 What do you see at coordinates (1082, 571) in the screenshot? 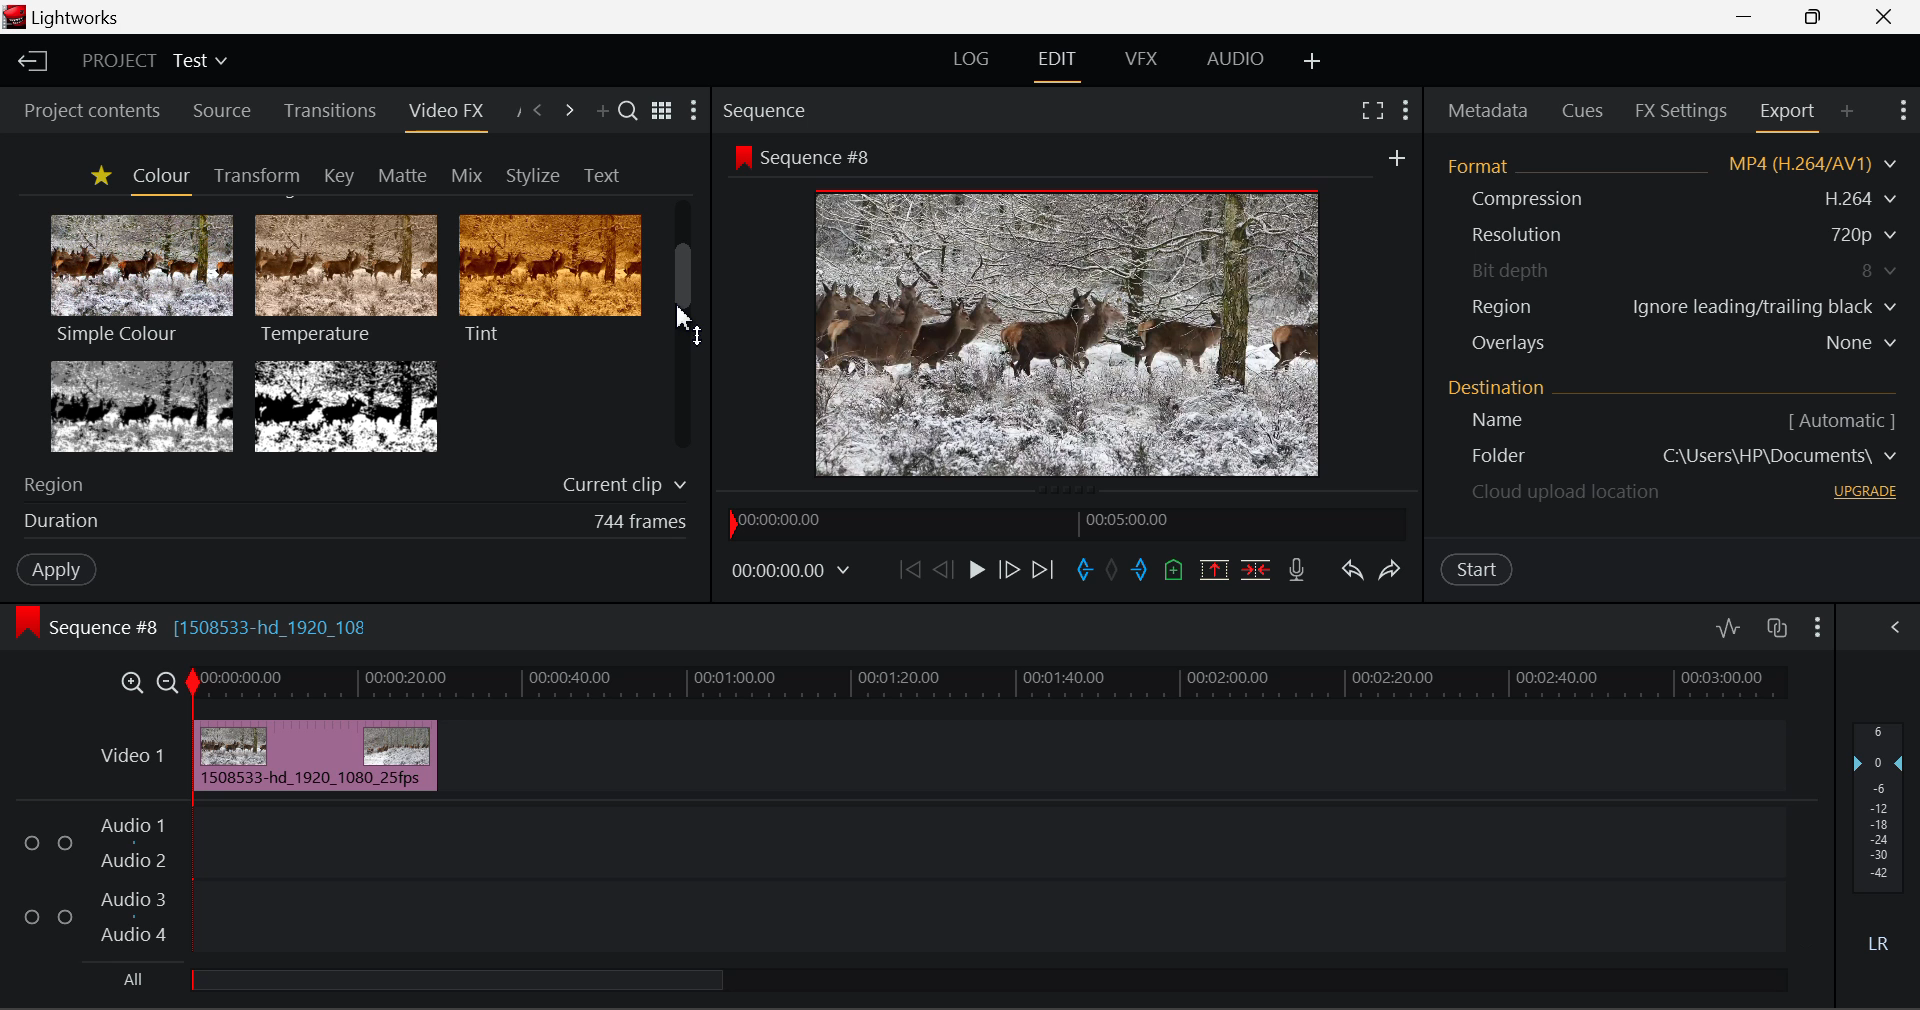
I see `Mark In` at bounding box center [1082, 571].